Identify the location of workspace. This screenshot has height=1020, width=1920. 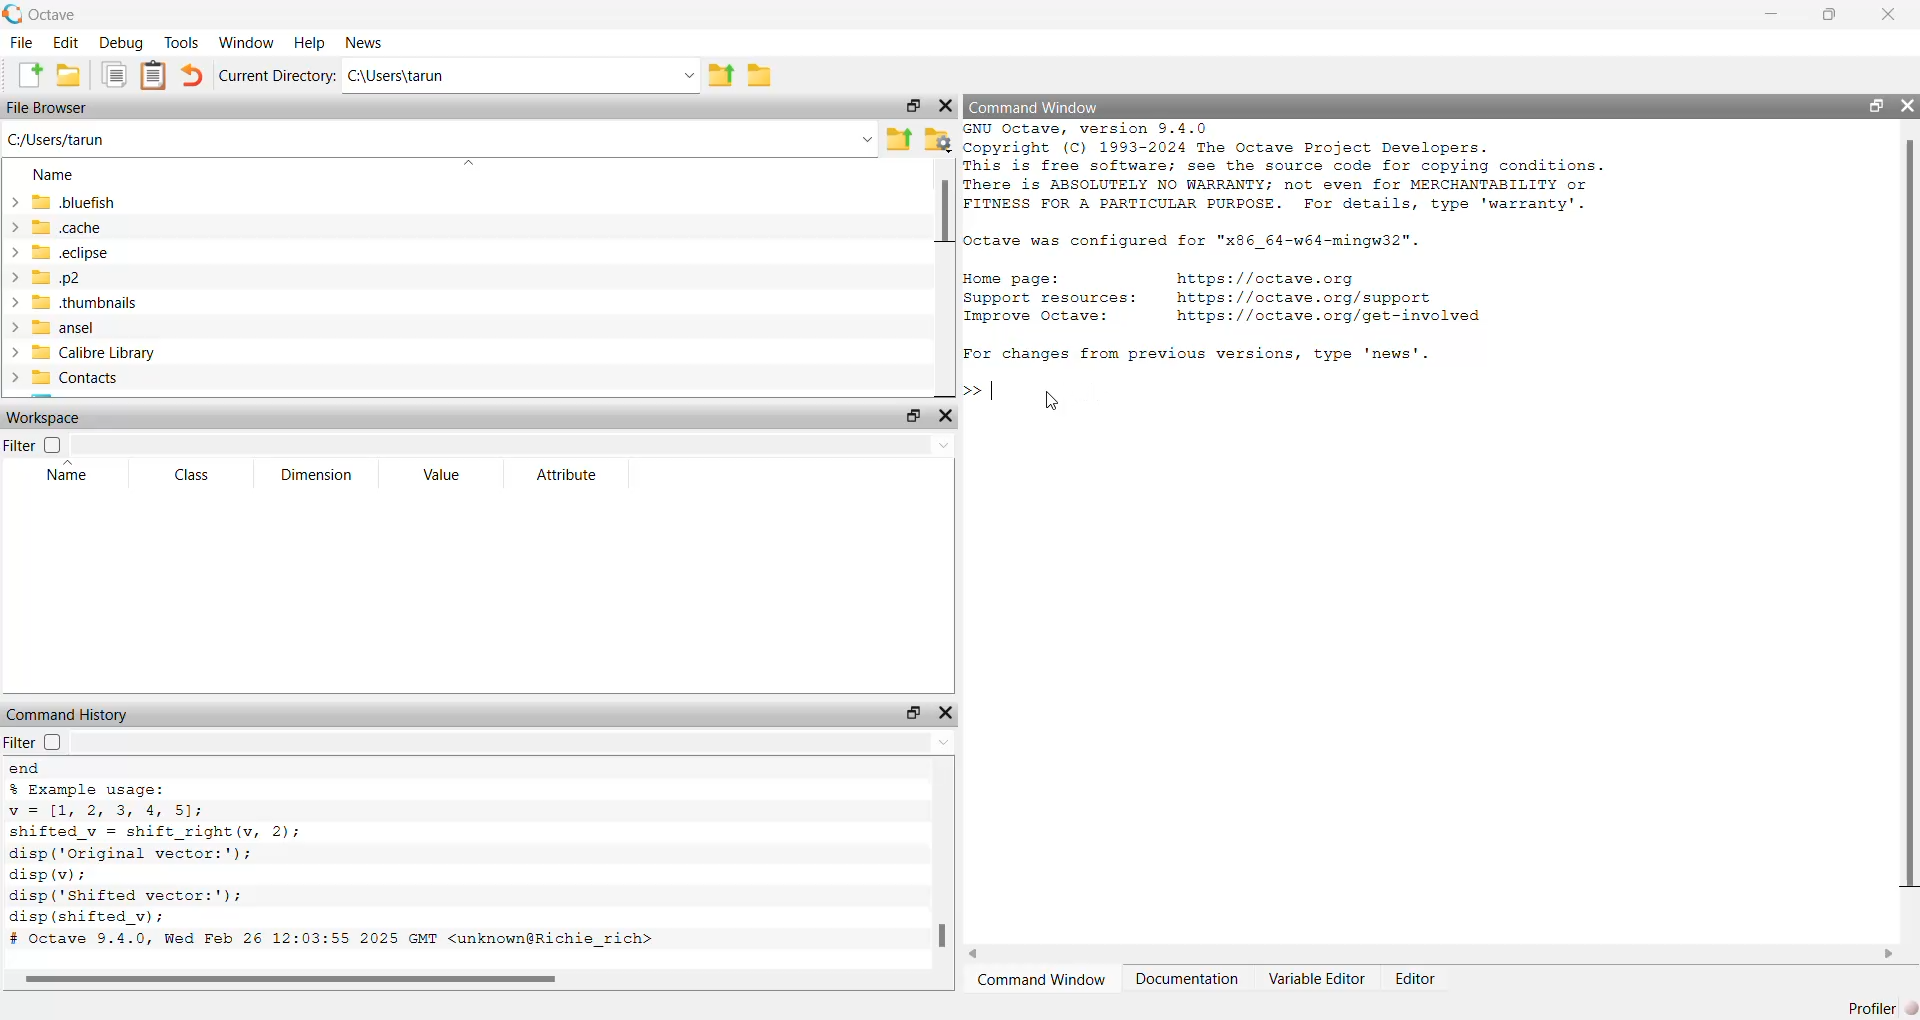
(70, 416).